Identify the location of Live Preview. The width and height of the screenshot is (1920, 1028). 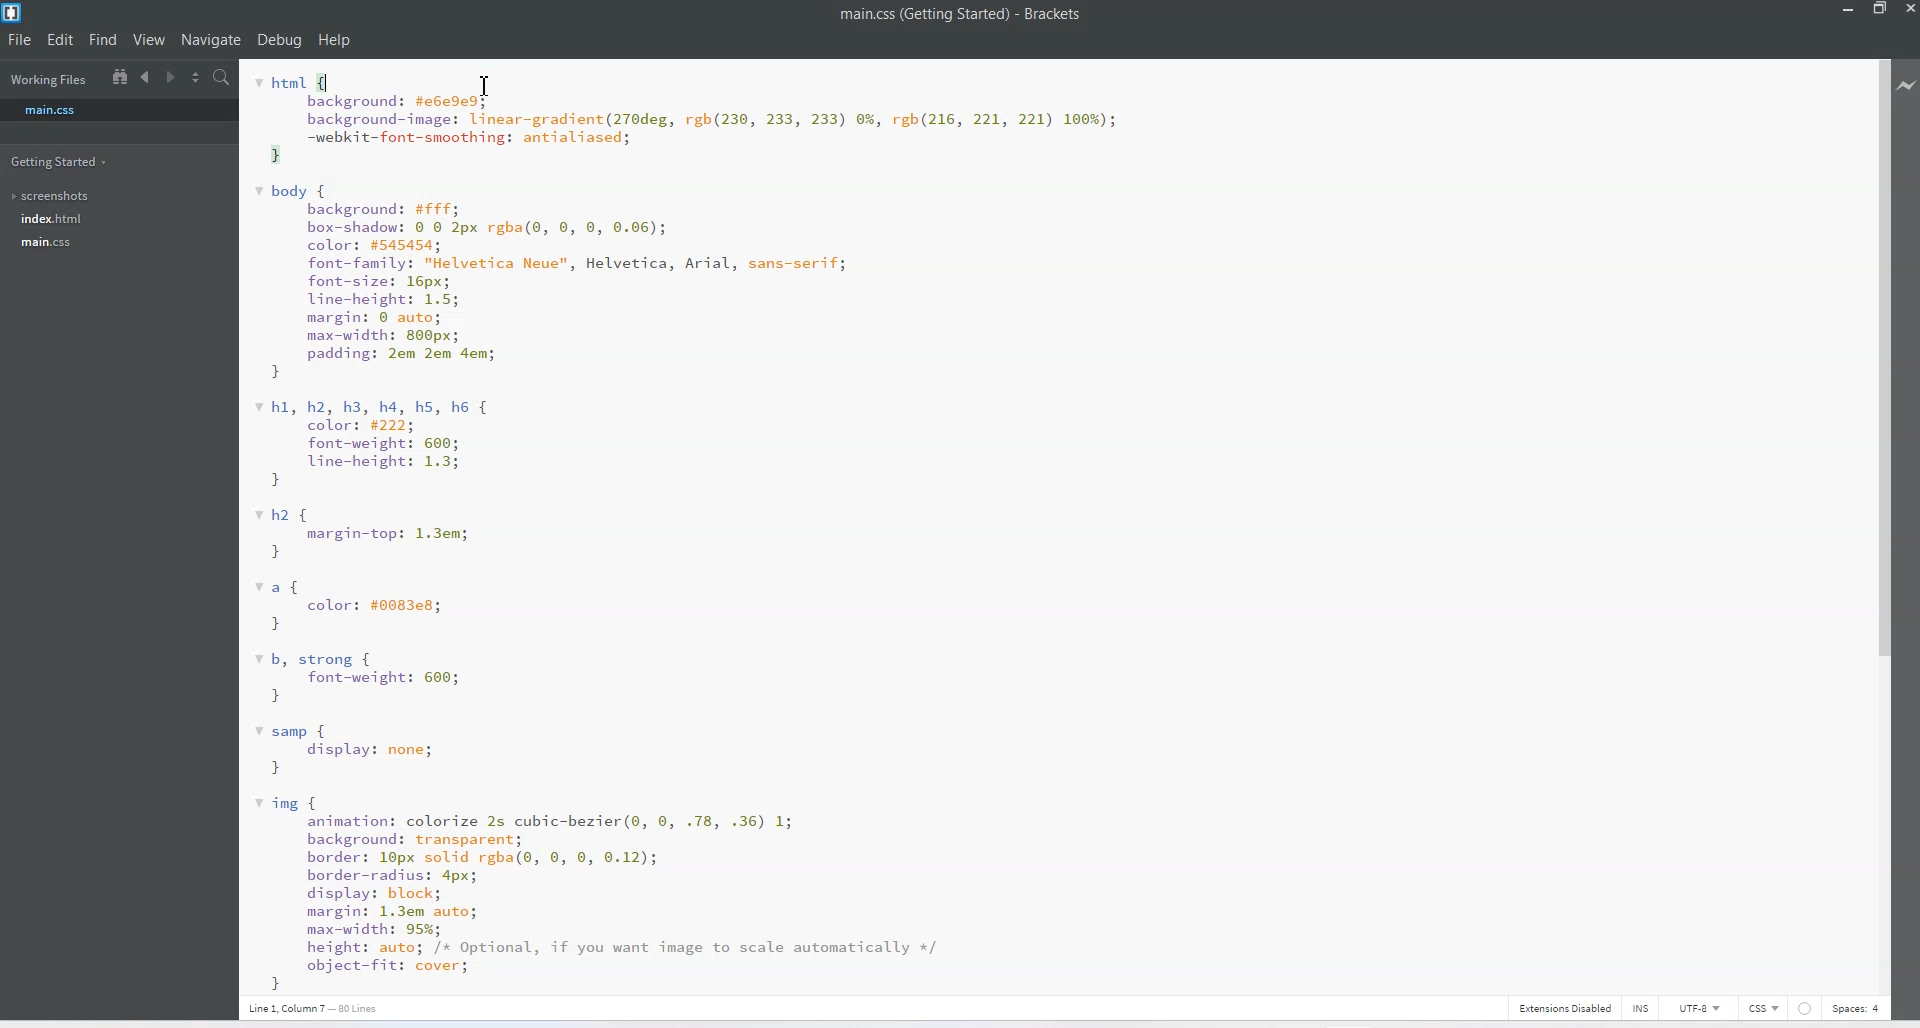
(1907, 83).